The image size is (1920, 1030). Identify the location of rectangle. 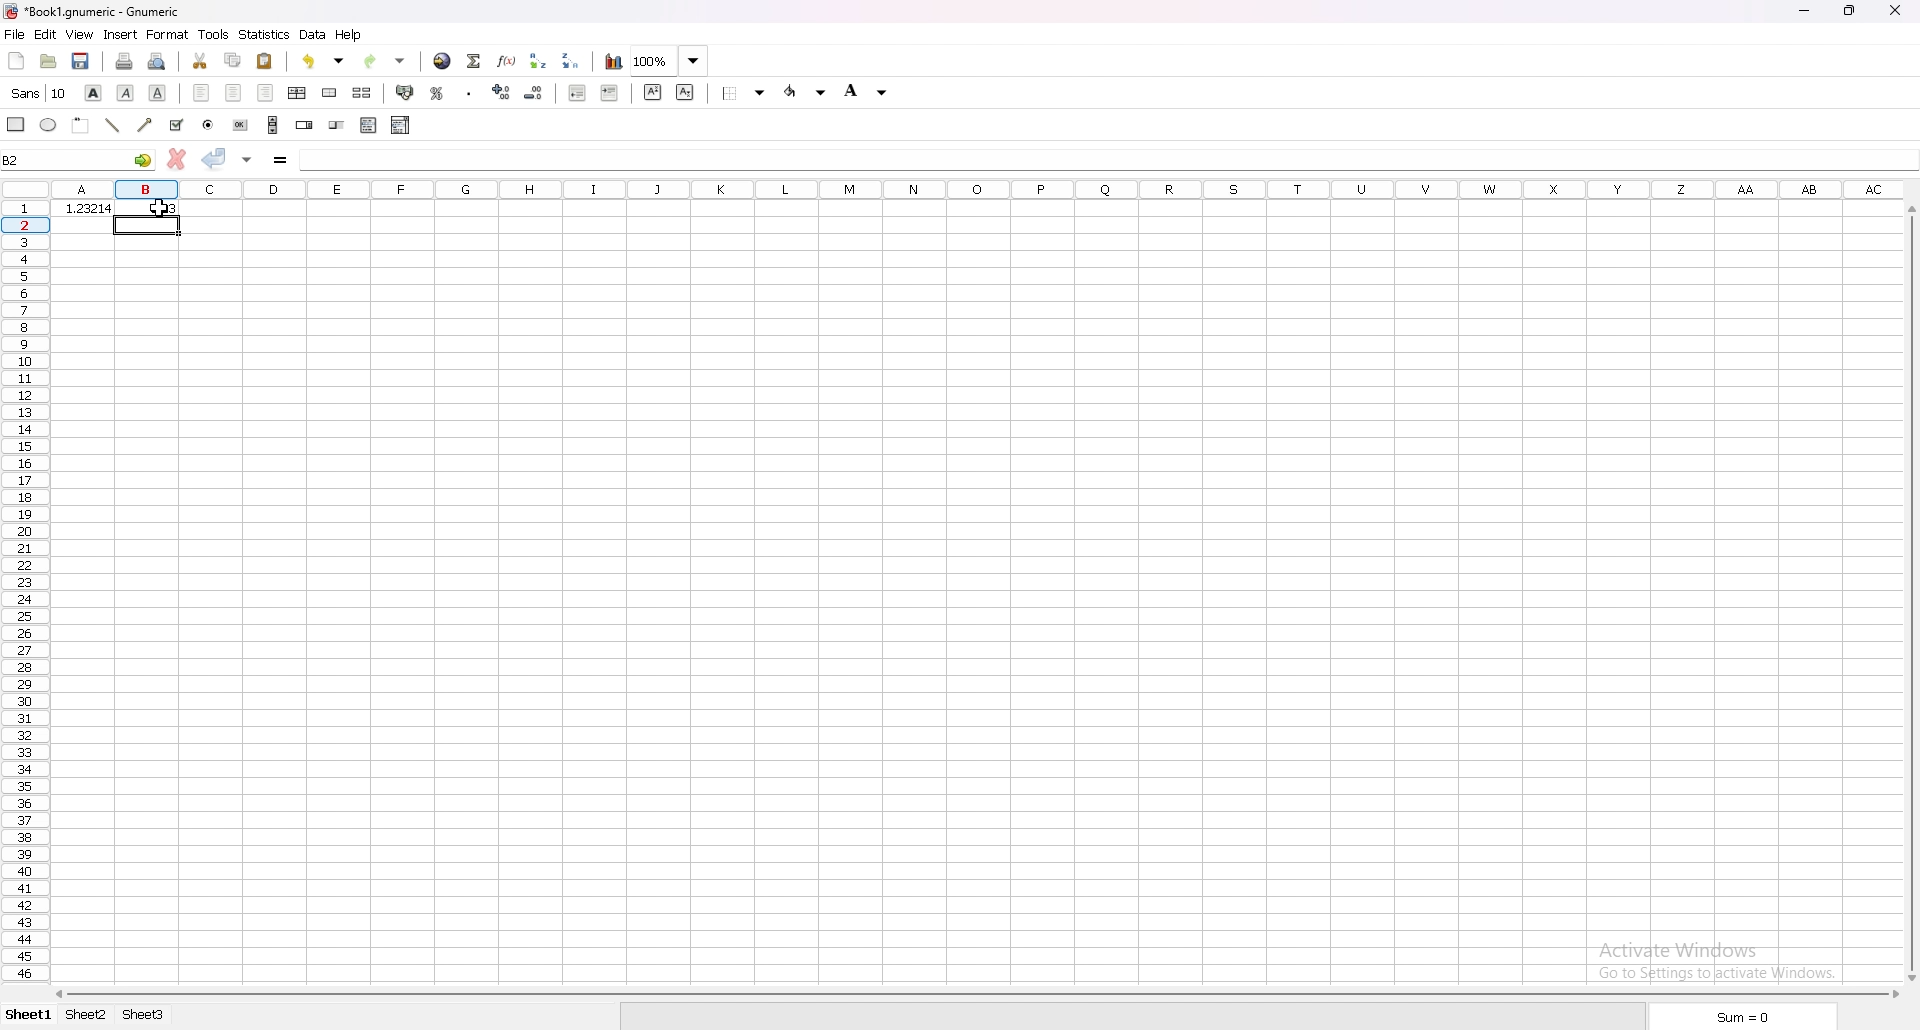
(16, 124).